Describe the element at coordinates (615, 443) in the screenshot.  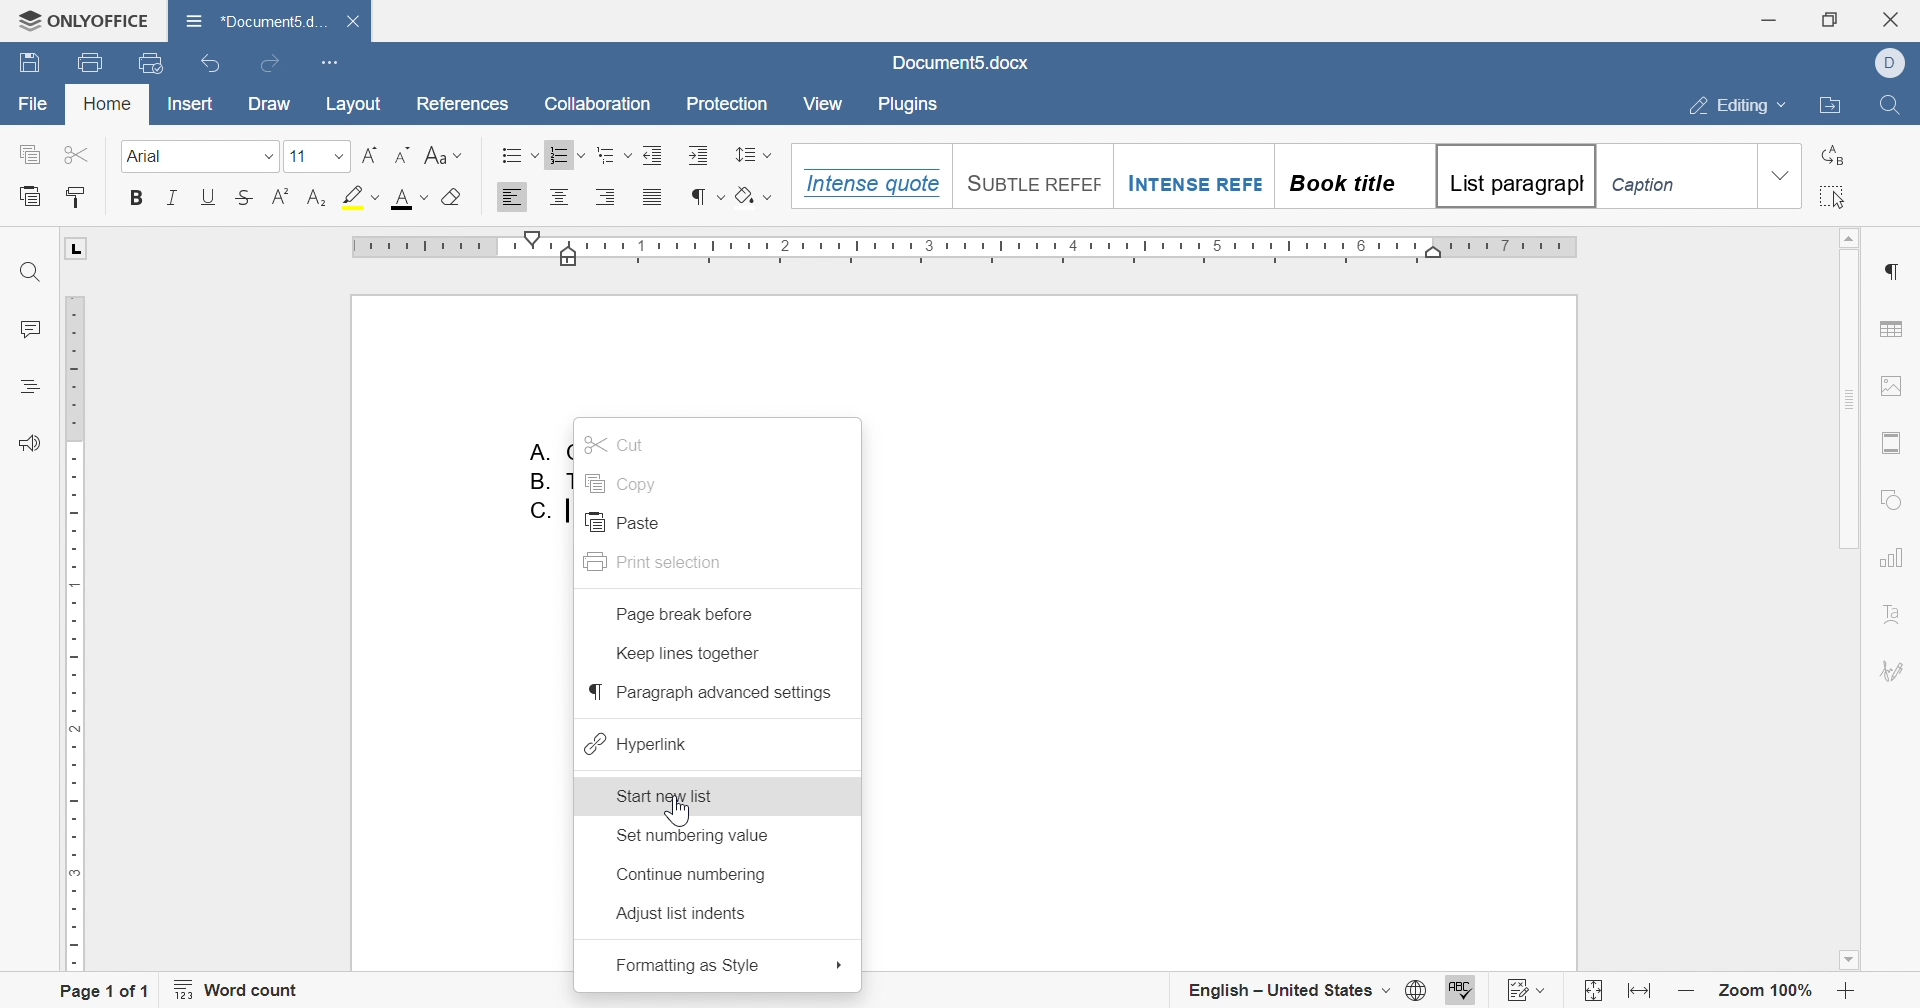
I see `cut` at that location.